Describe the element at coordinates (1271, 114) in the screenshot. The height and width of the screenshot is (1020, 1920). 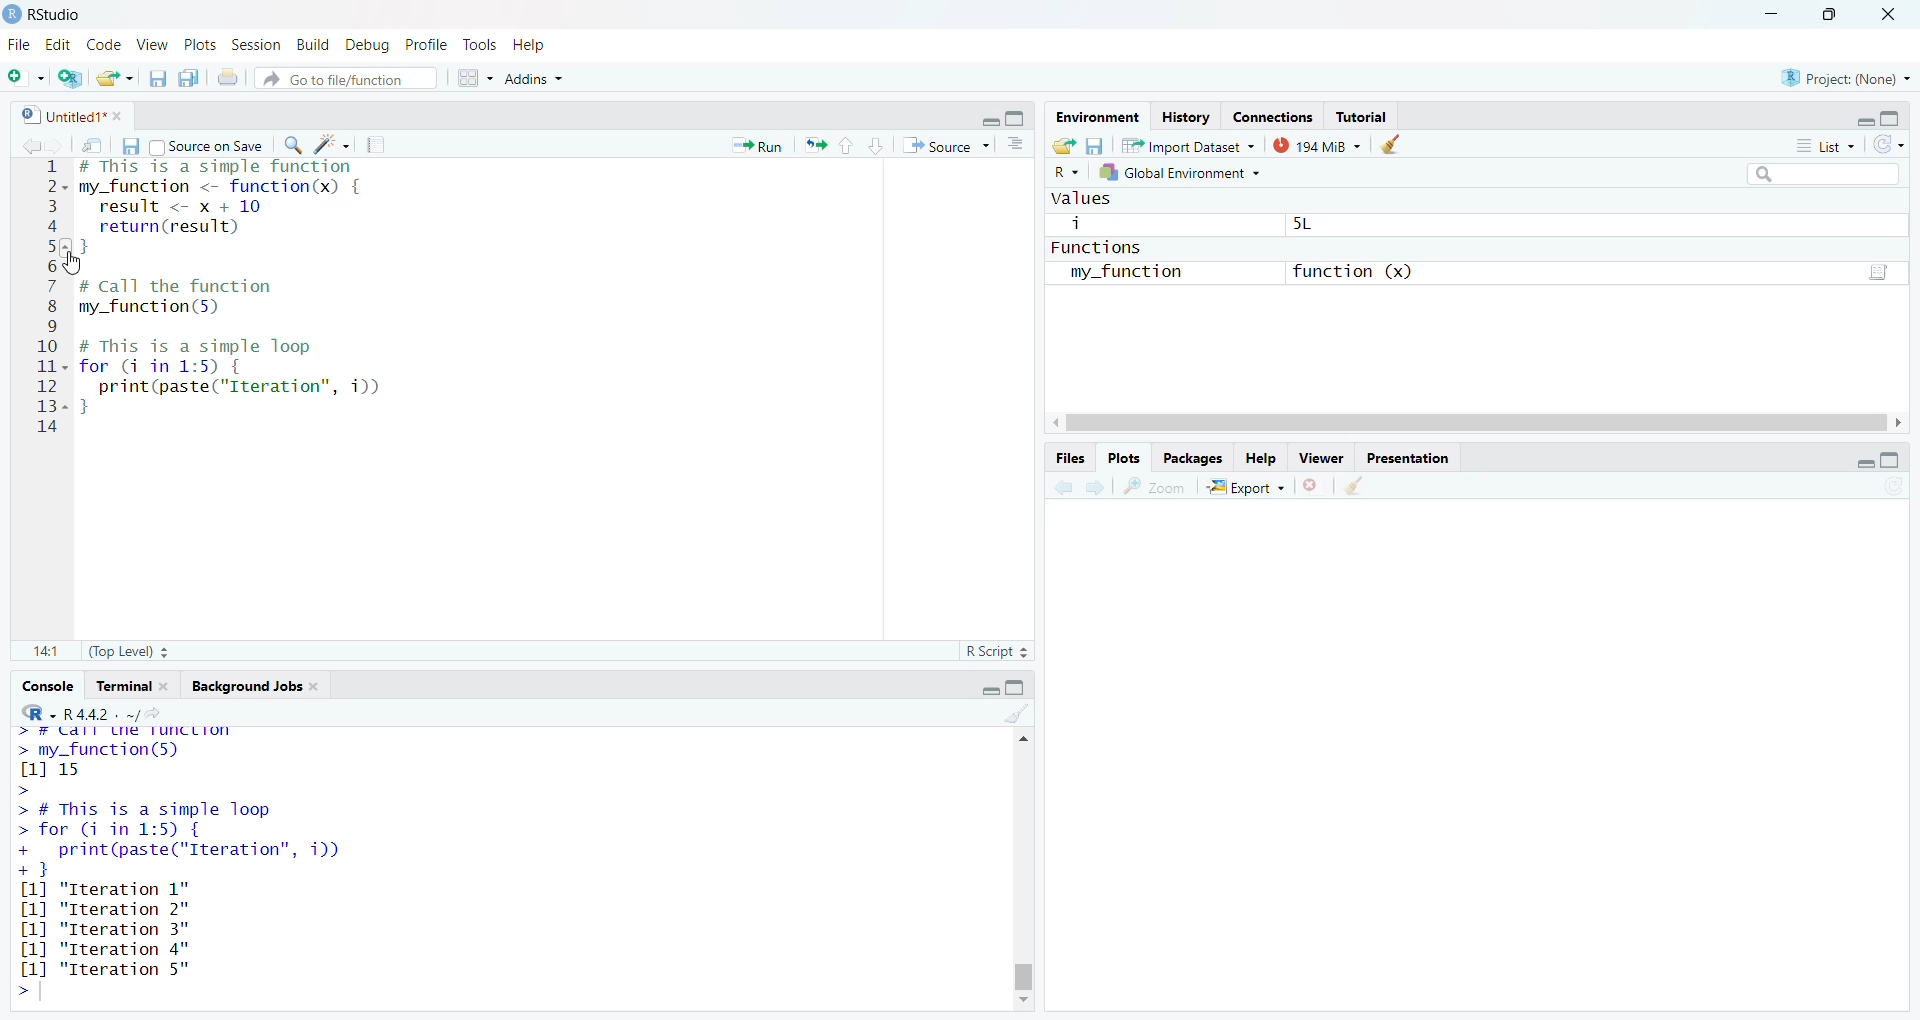
I see `connections` at that location.